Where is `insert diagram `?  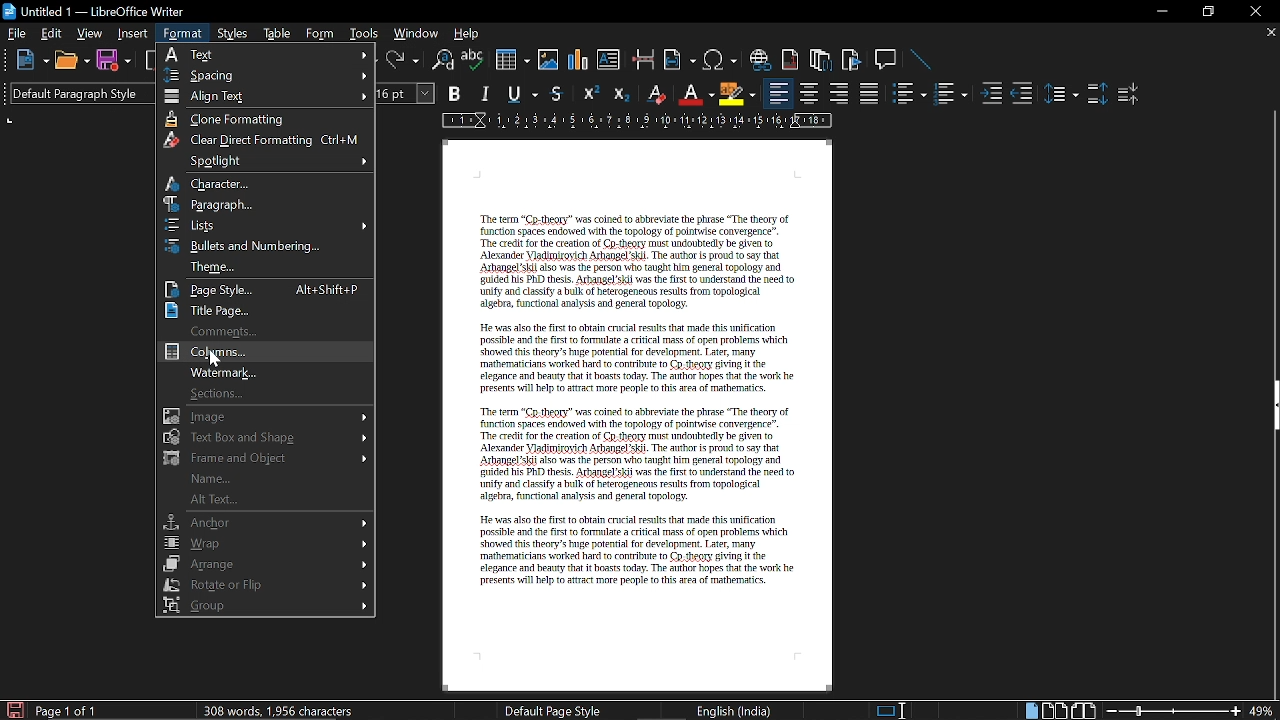
insert diagram  is located at coordinates (580, 61).